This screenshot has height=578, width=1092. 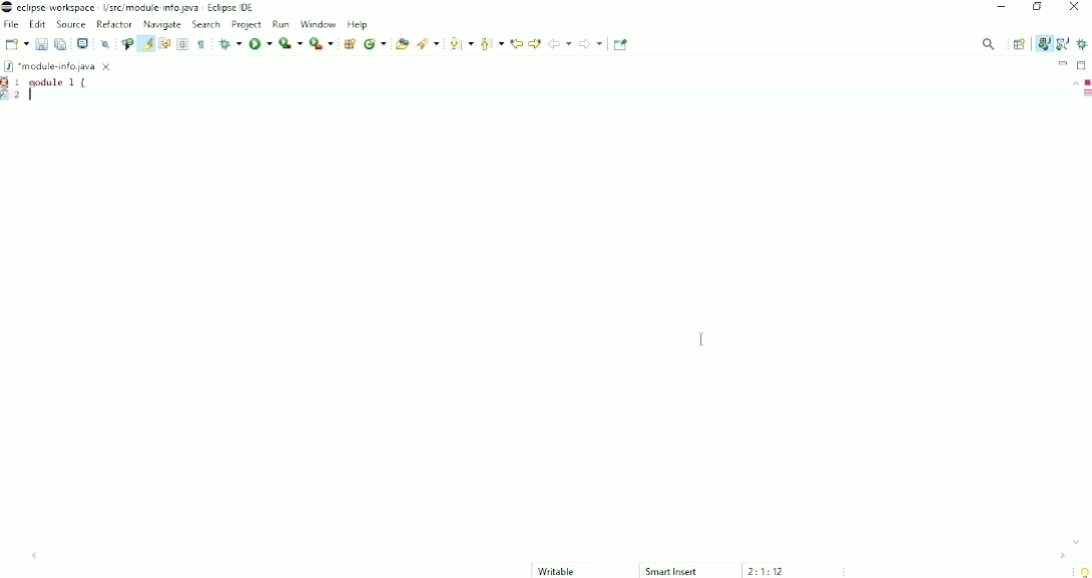 What do you see at coordinates (358, 24) in the screenshot?
I see `Help` at bounding box center [358, 24].